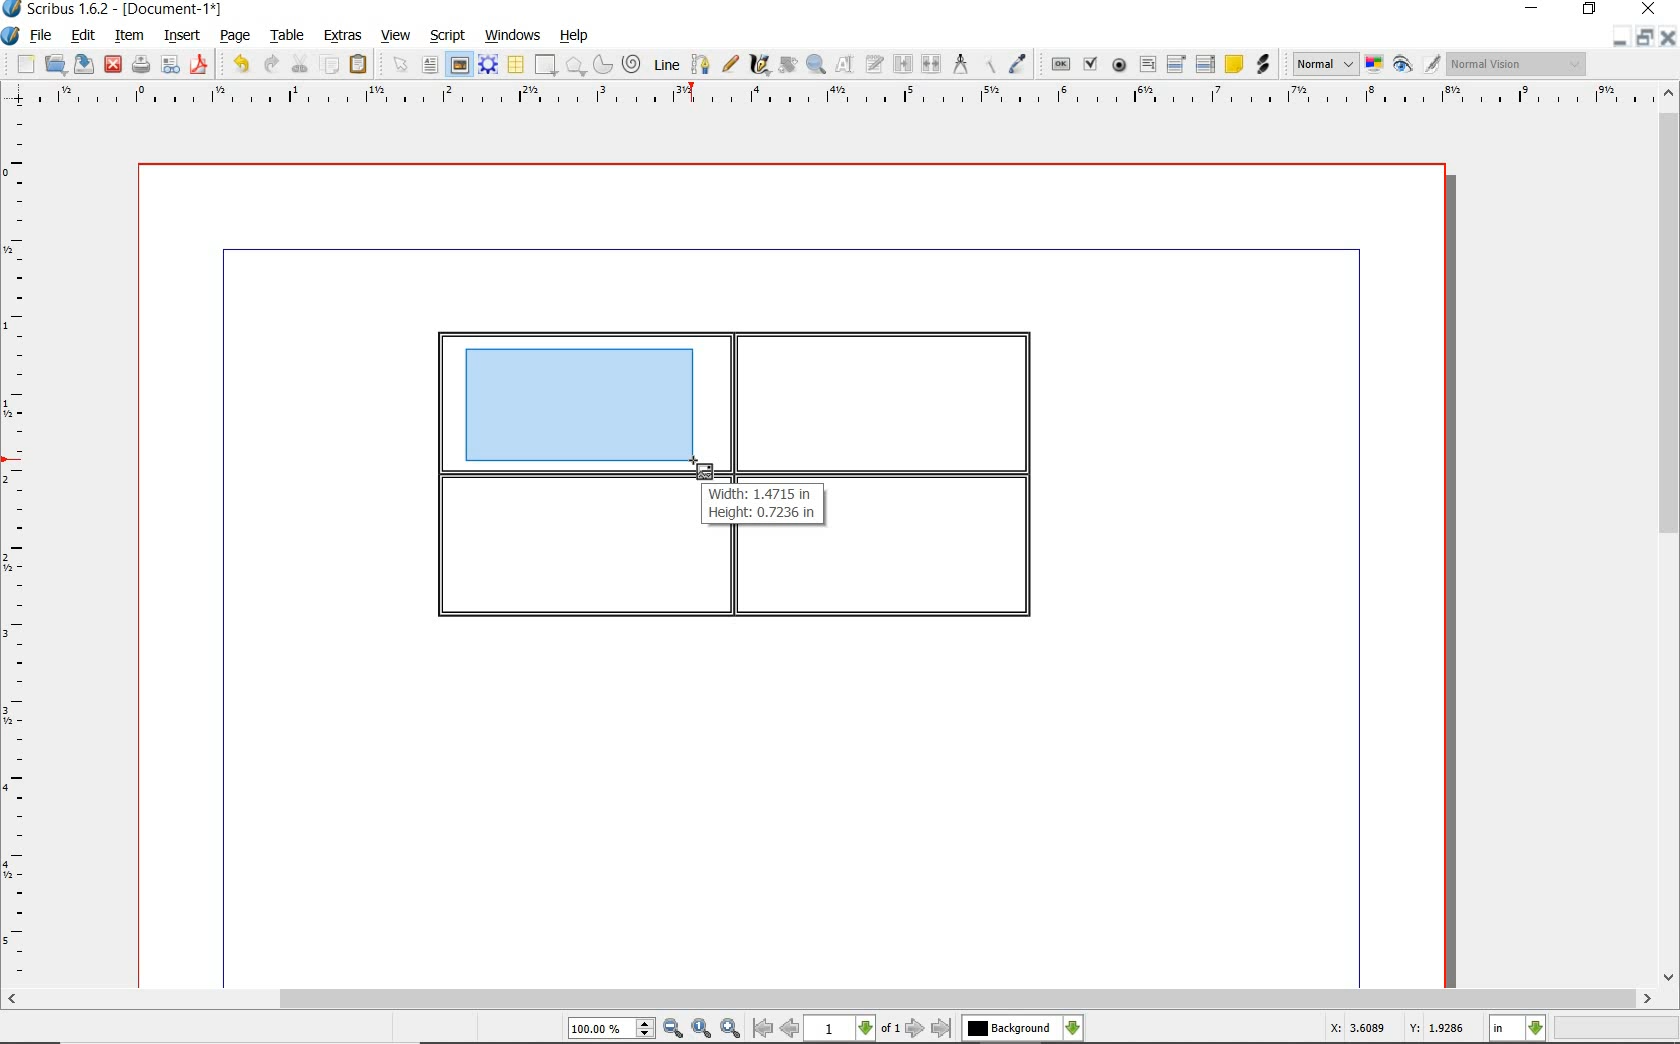 Image resolution: width=1680 pixels, height=1044 pixels. Describe the element at coordinates (56, 65) in the screenshot. I see `open` at that location.